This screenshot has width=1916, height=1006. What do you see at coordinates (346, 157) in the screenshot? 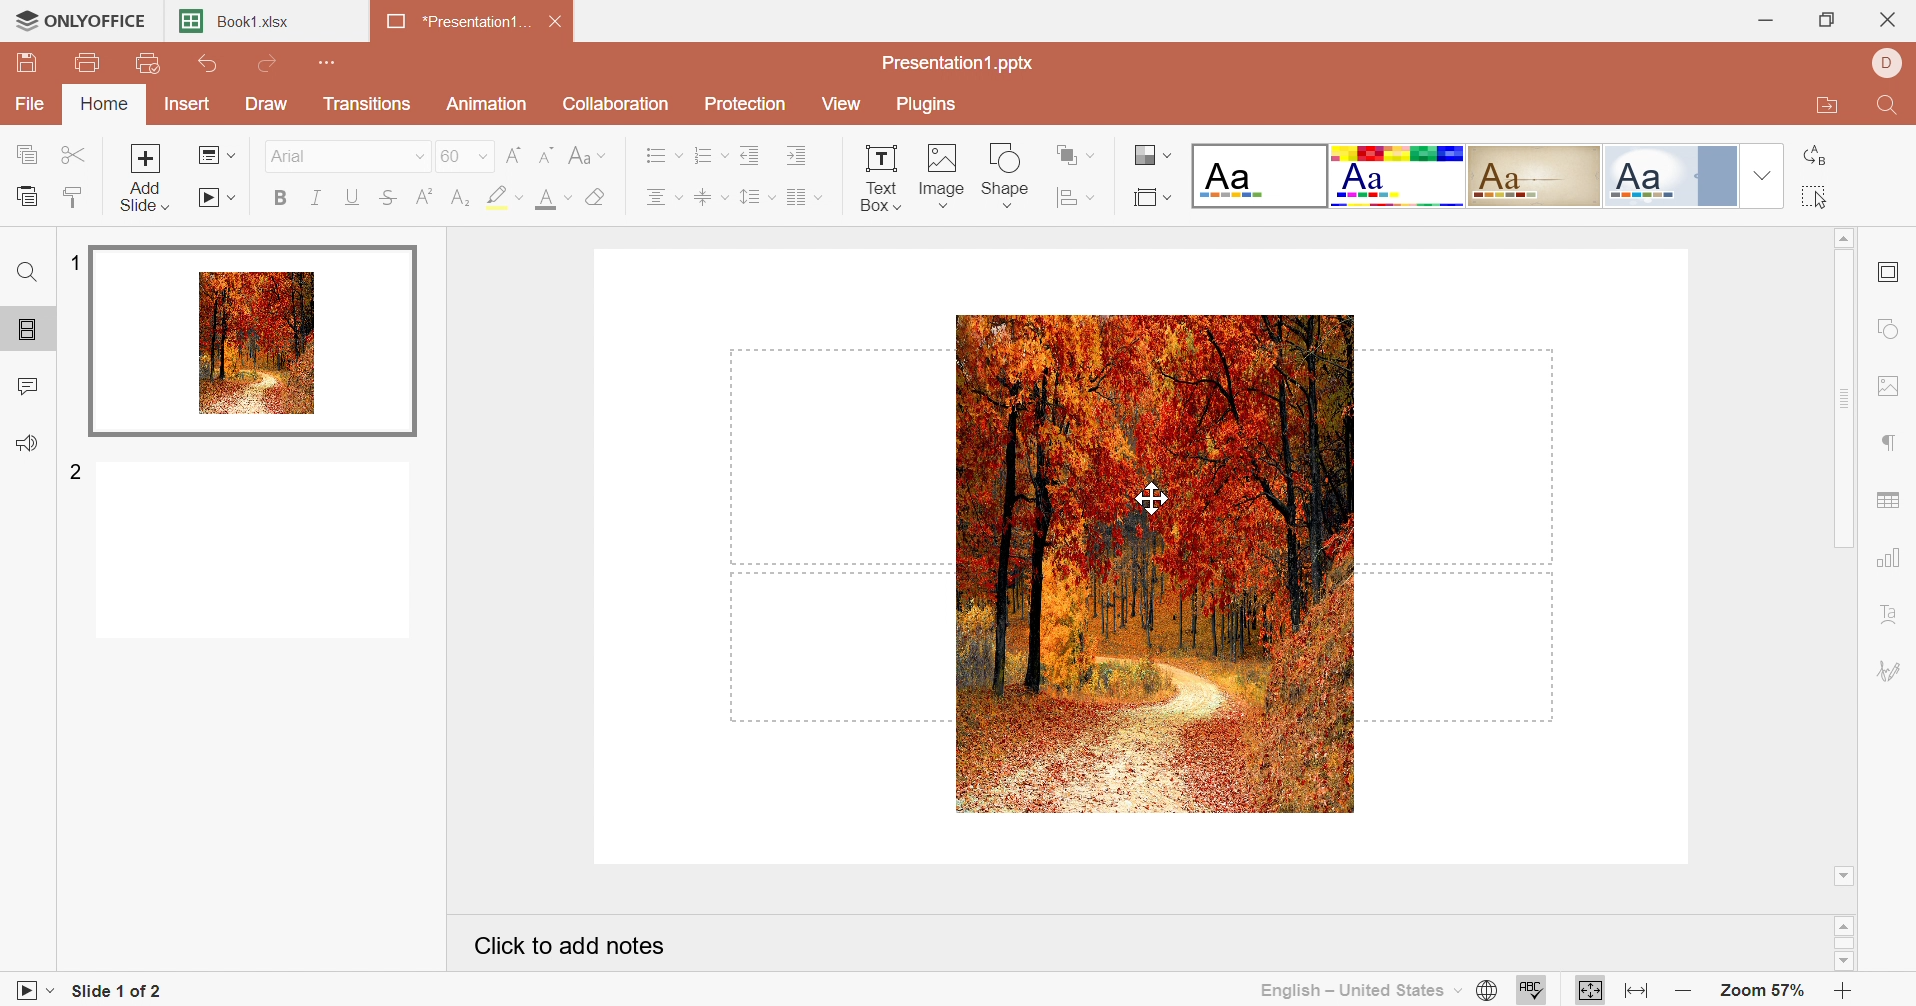
I see `Arial` at bounding box center [346, 157].